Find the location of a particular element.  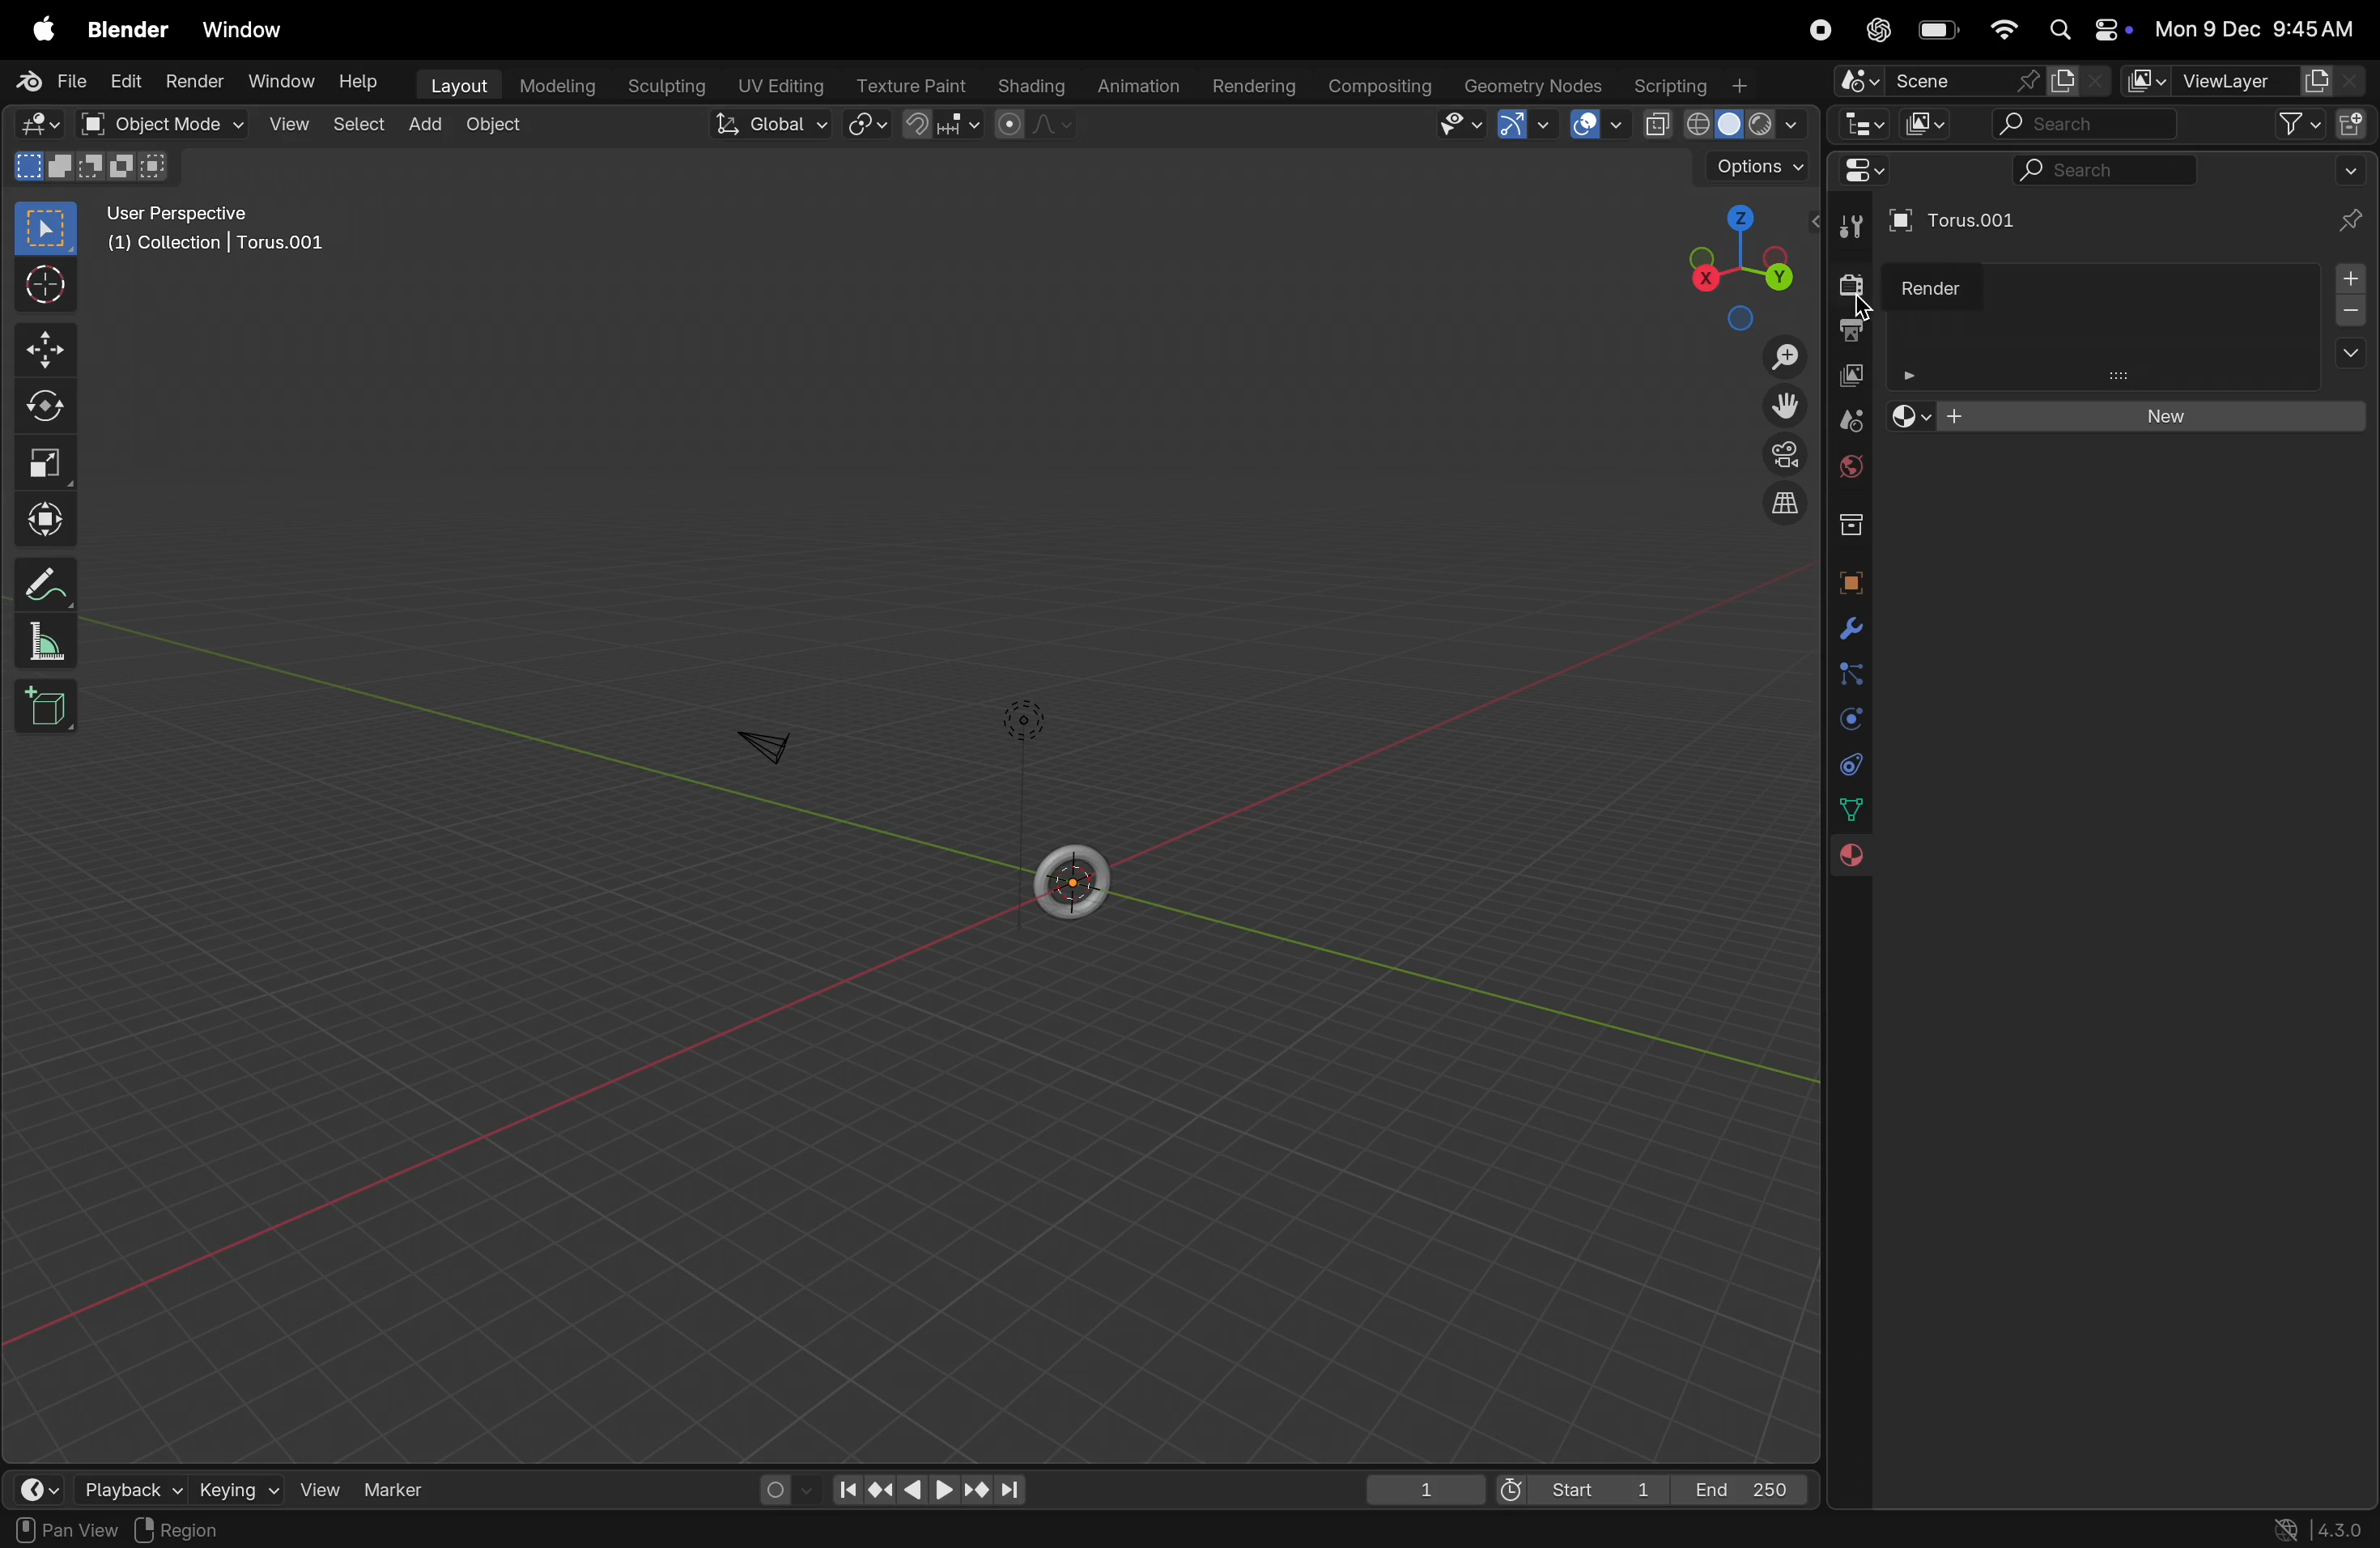

add is located at coordinates (424, 123).